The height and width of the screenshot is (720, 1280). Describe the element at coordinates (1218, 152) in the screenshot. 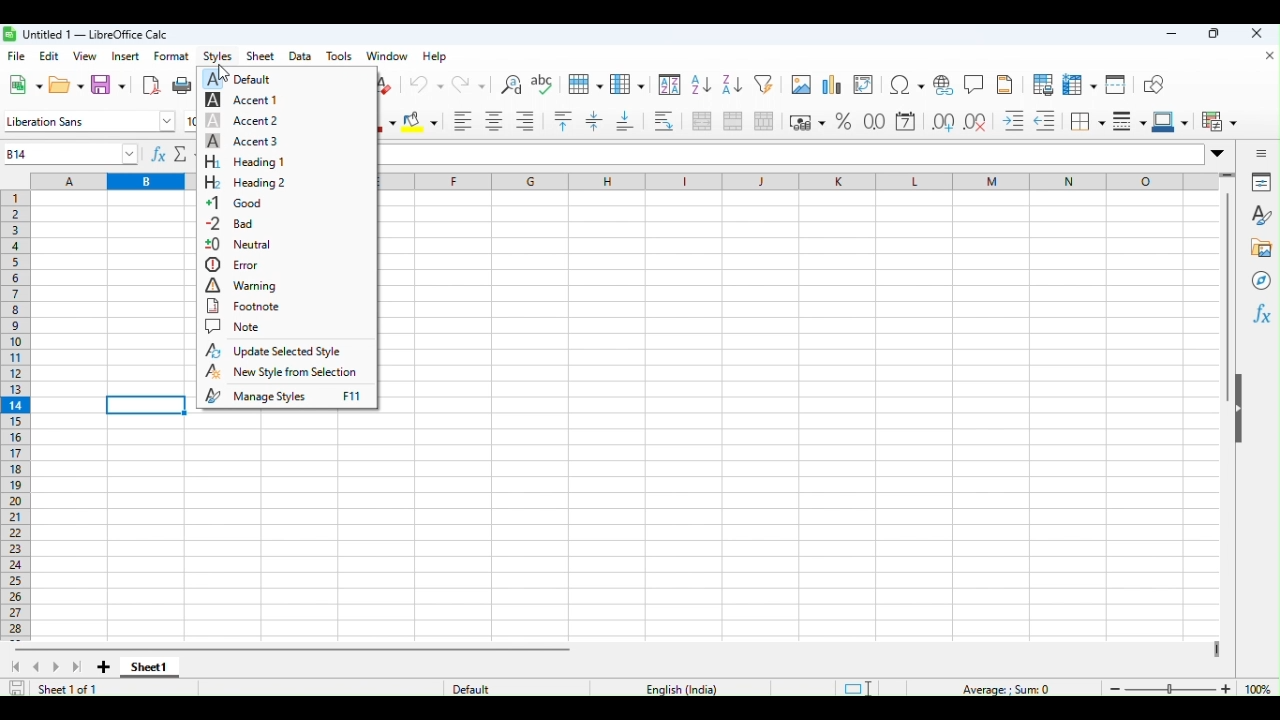

I see `Drop down` at that location.